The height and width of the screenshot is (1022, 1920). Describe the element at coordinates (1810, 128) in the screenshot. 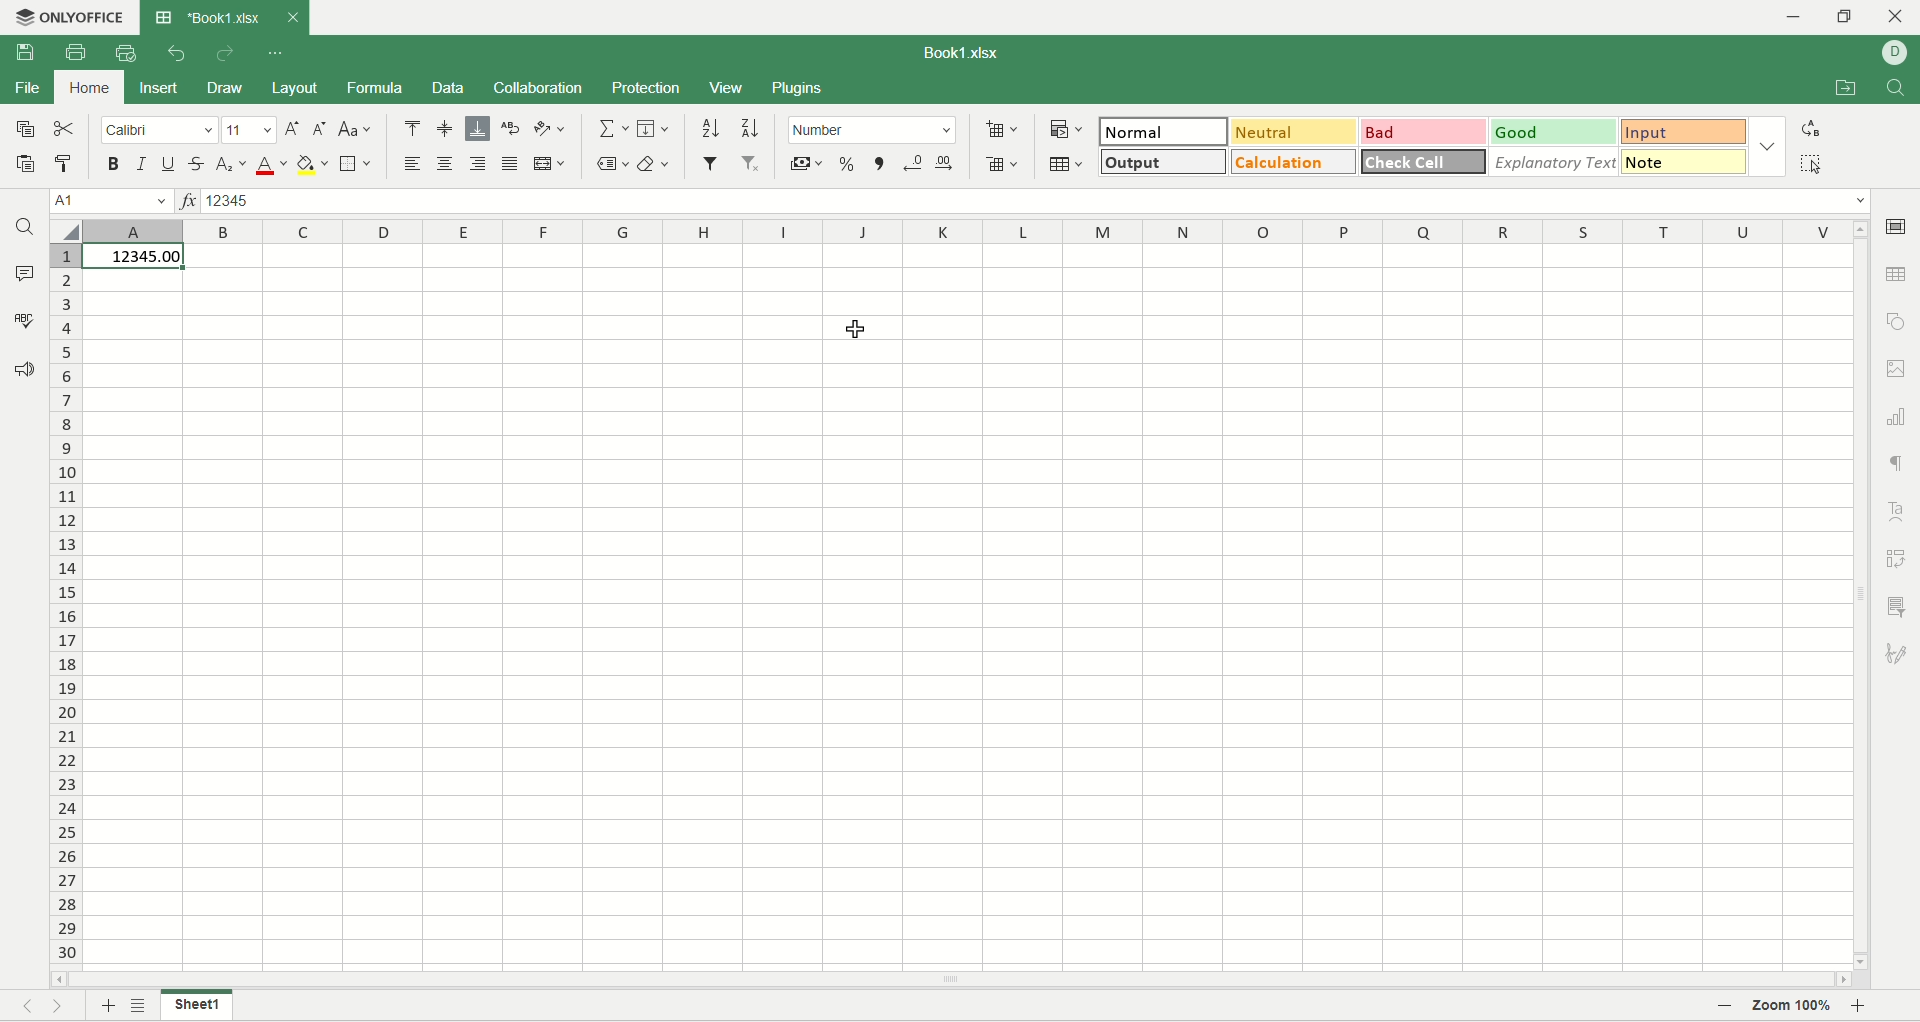

I see `replace` at that location.